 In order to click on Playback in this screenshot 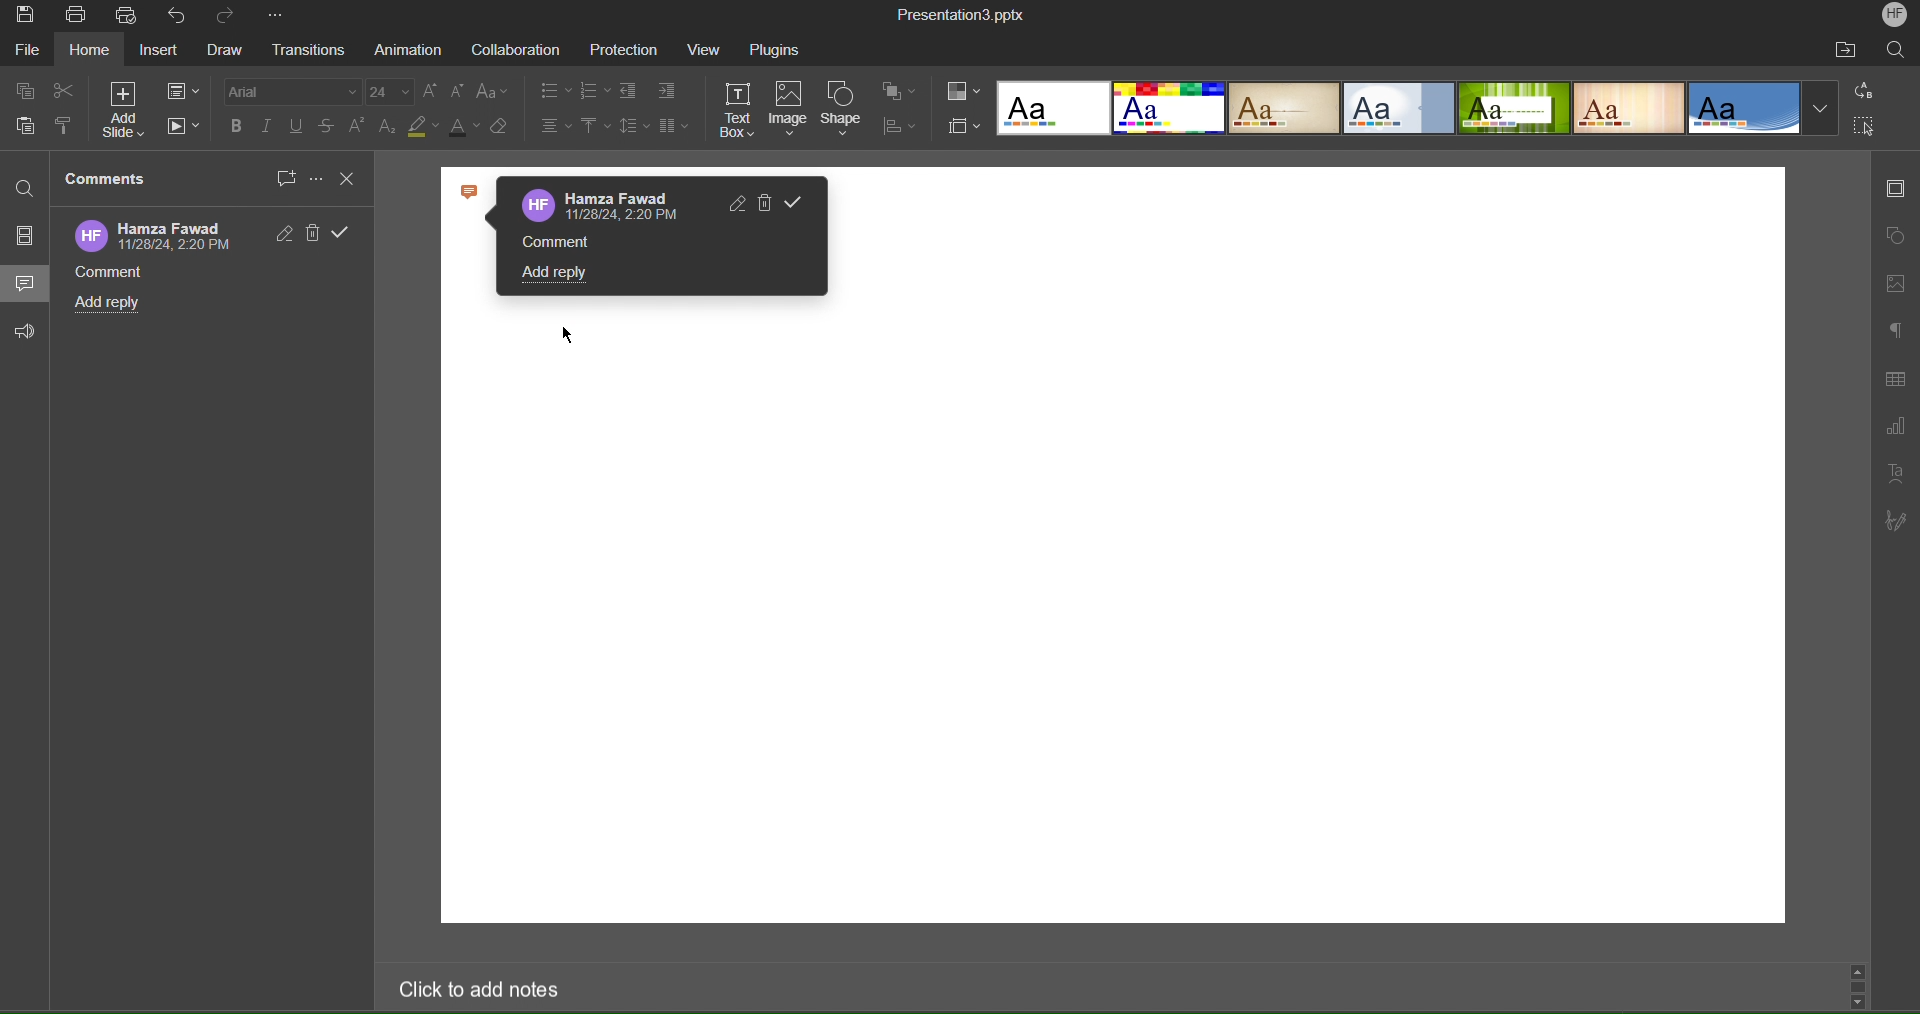, I will do `click(184, 126)`.